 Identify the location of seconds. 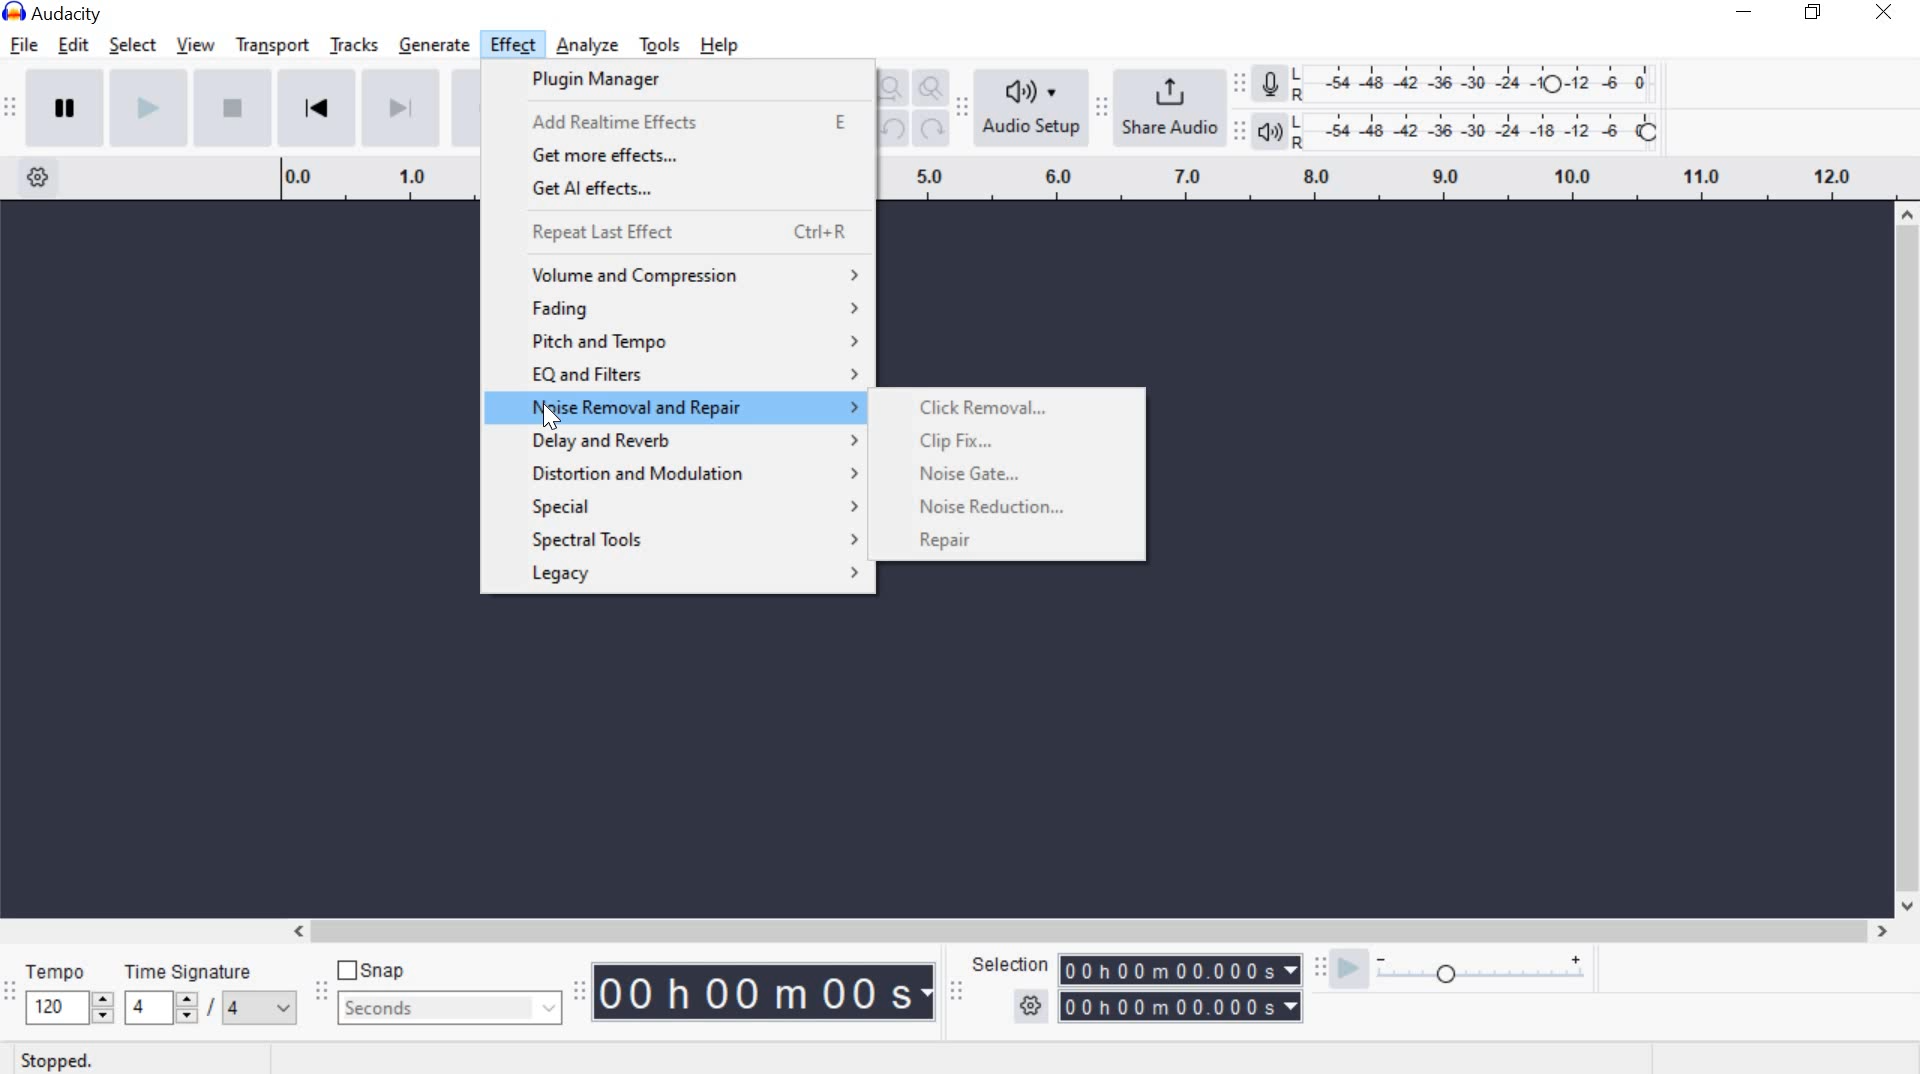
(454, 1009).